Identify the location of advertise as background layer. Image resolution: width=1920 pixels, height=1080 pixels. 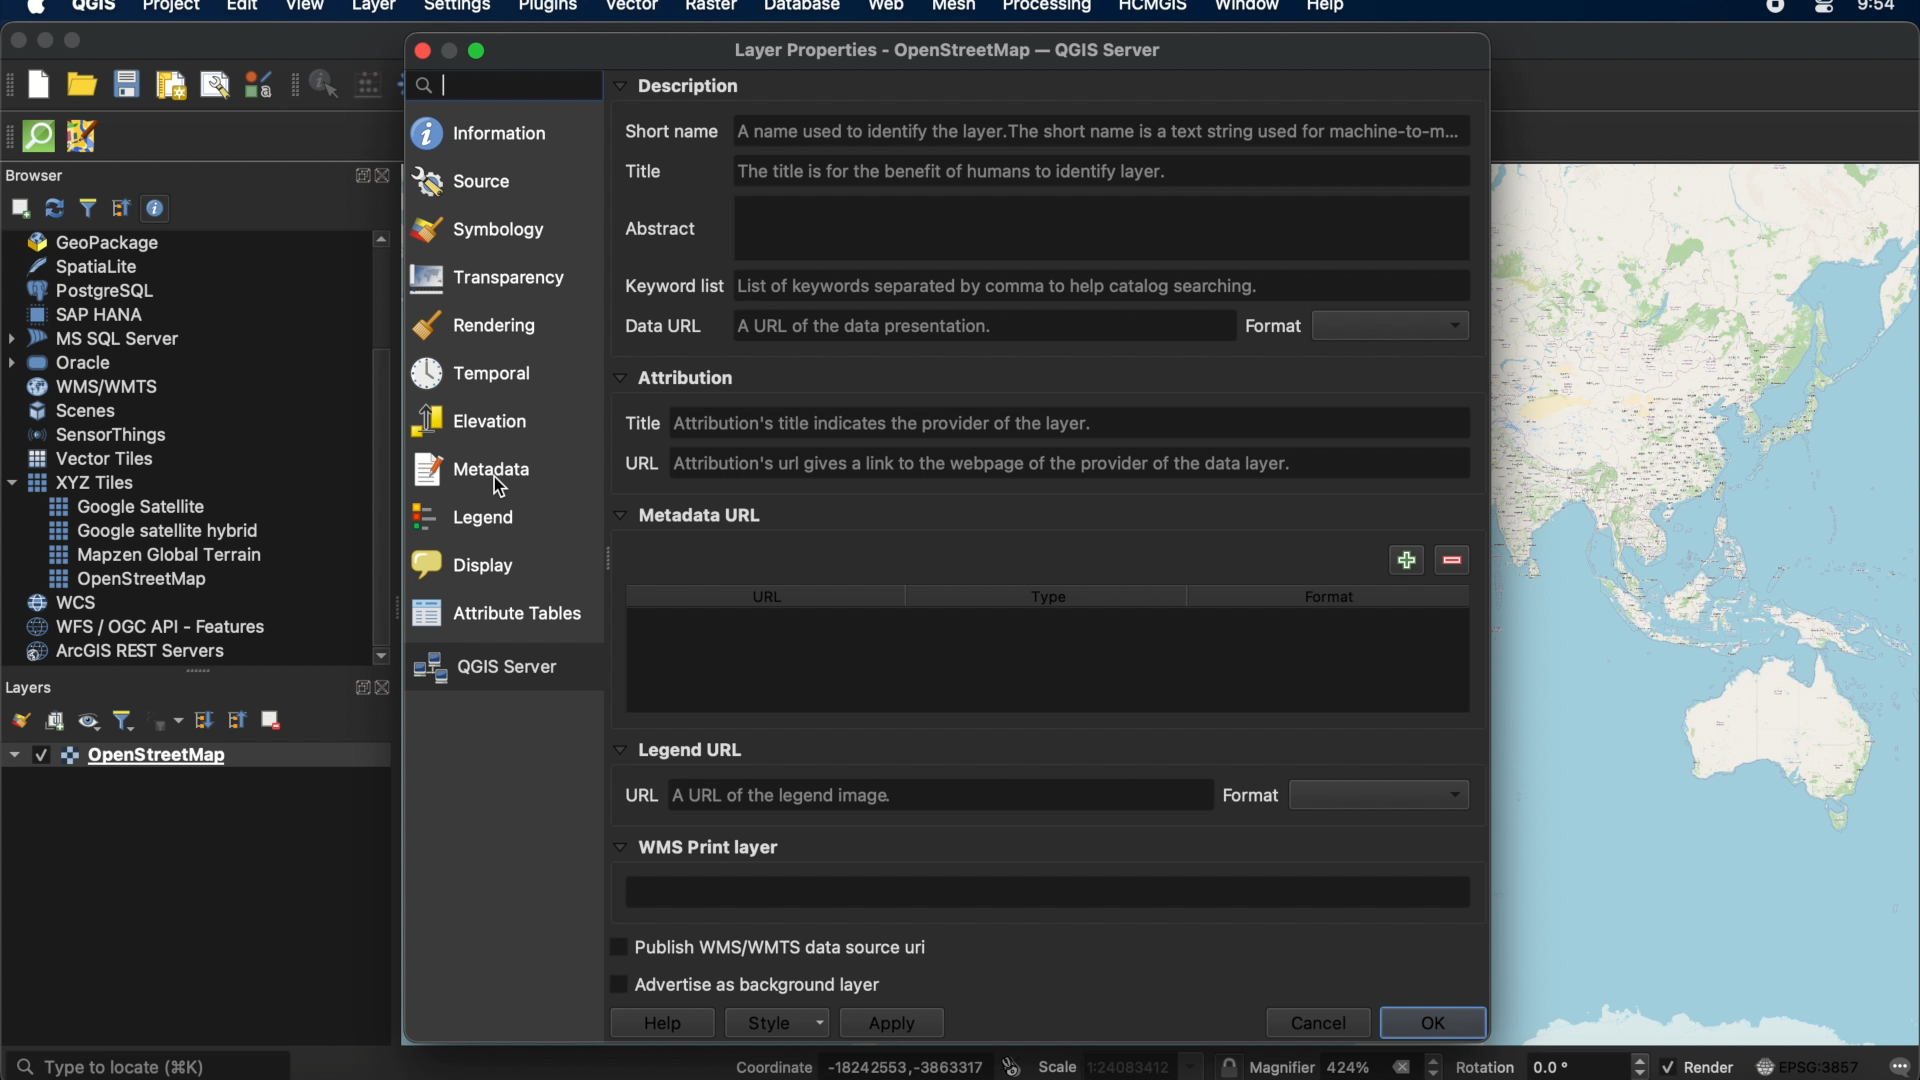
(746, 982).